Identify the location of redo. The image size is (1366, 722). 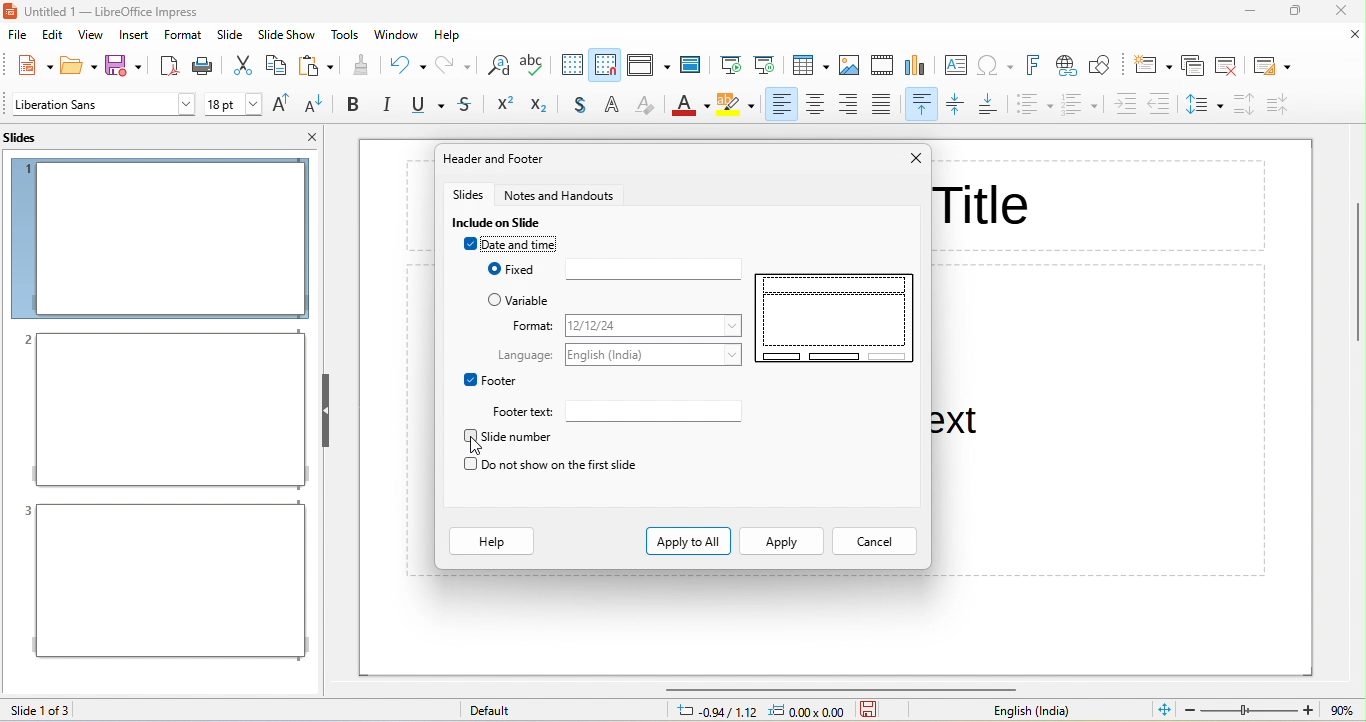
(455, 65).